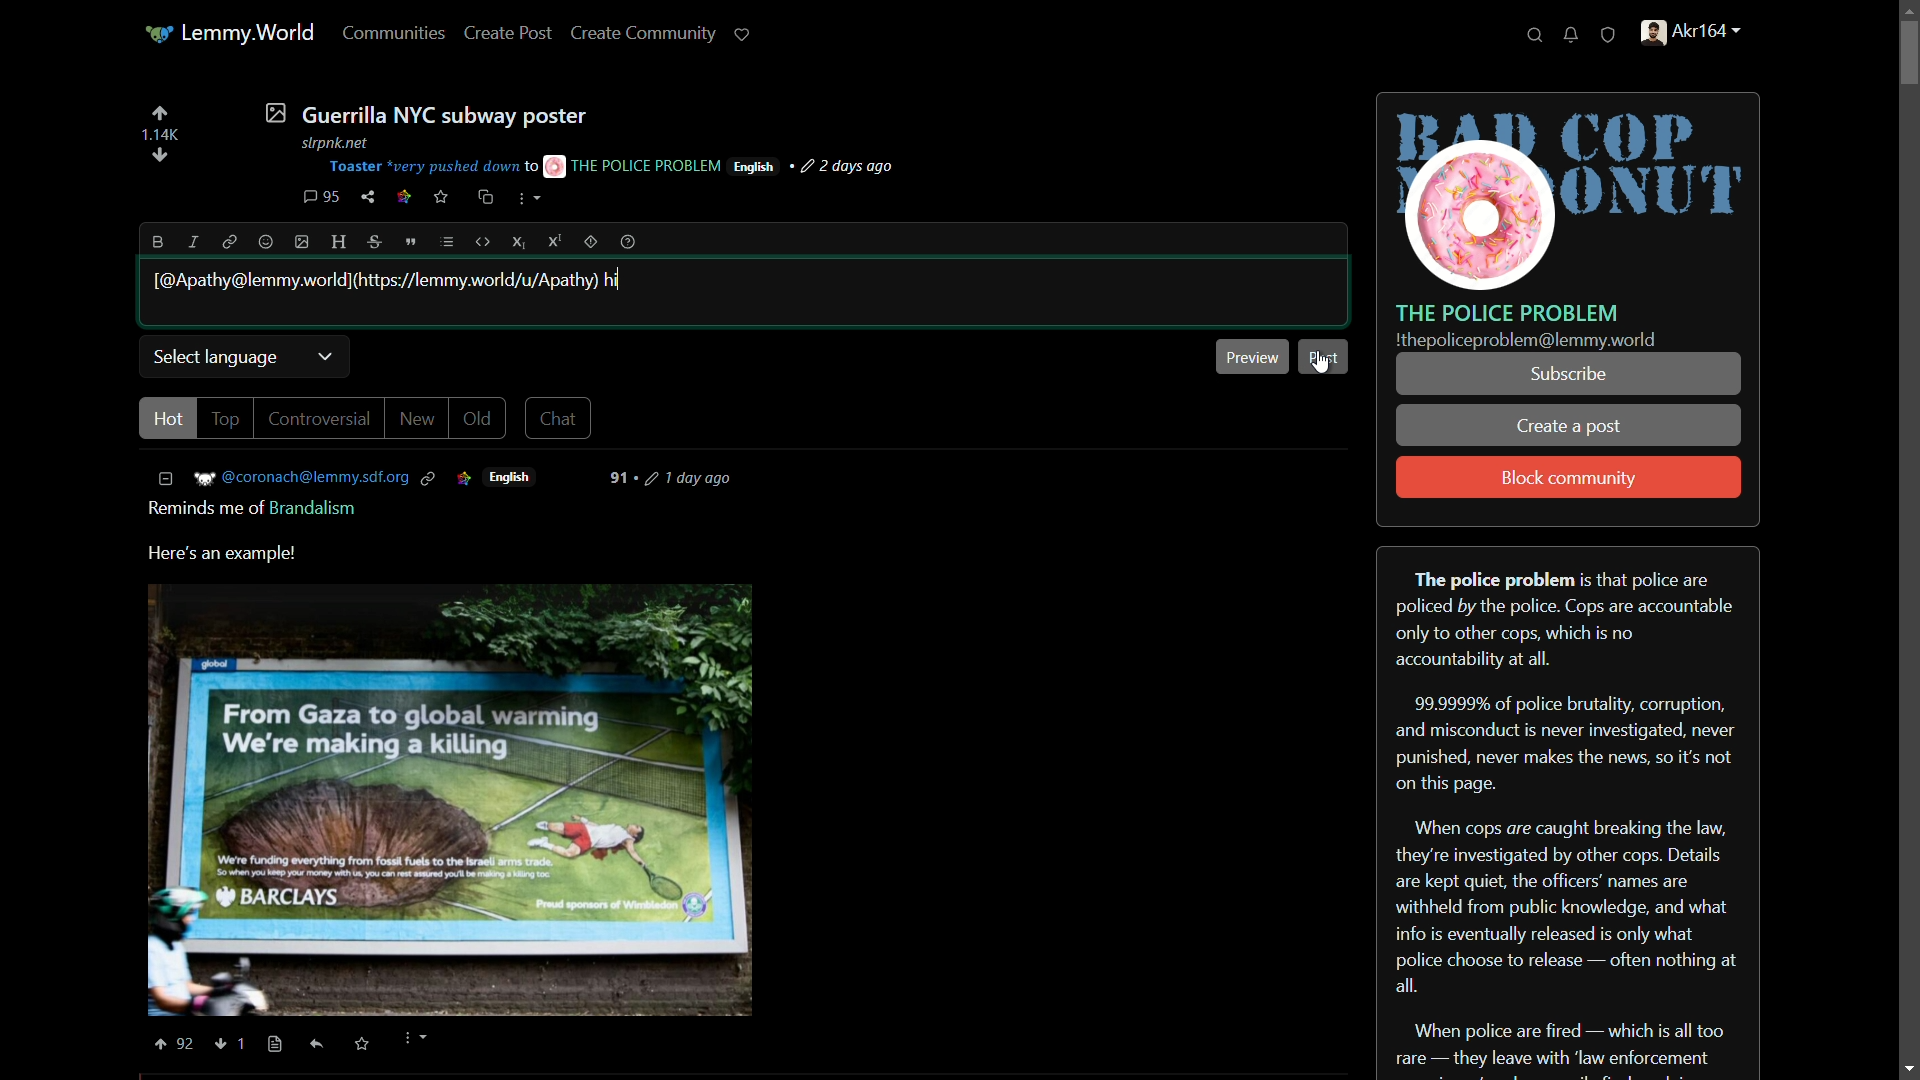  What do you see at coordinates (1567, 374) in the screenshot?
I see `subscribe` at bounding box center [1567, 374].